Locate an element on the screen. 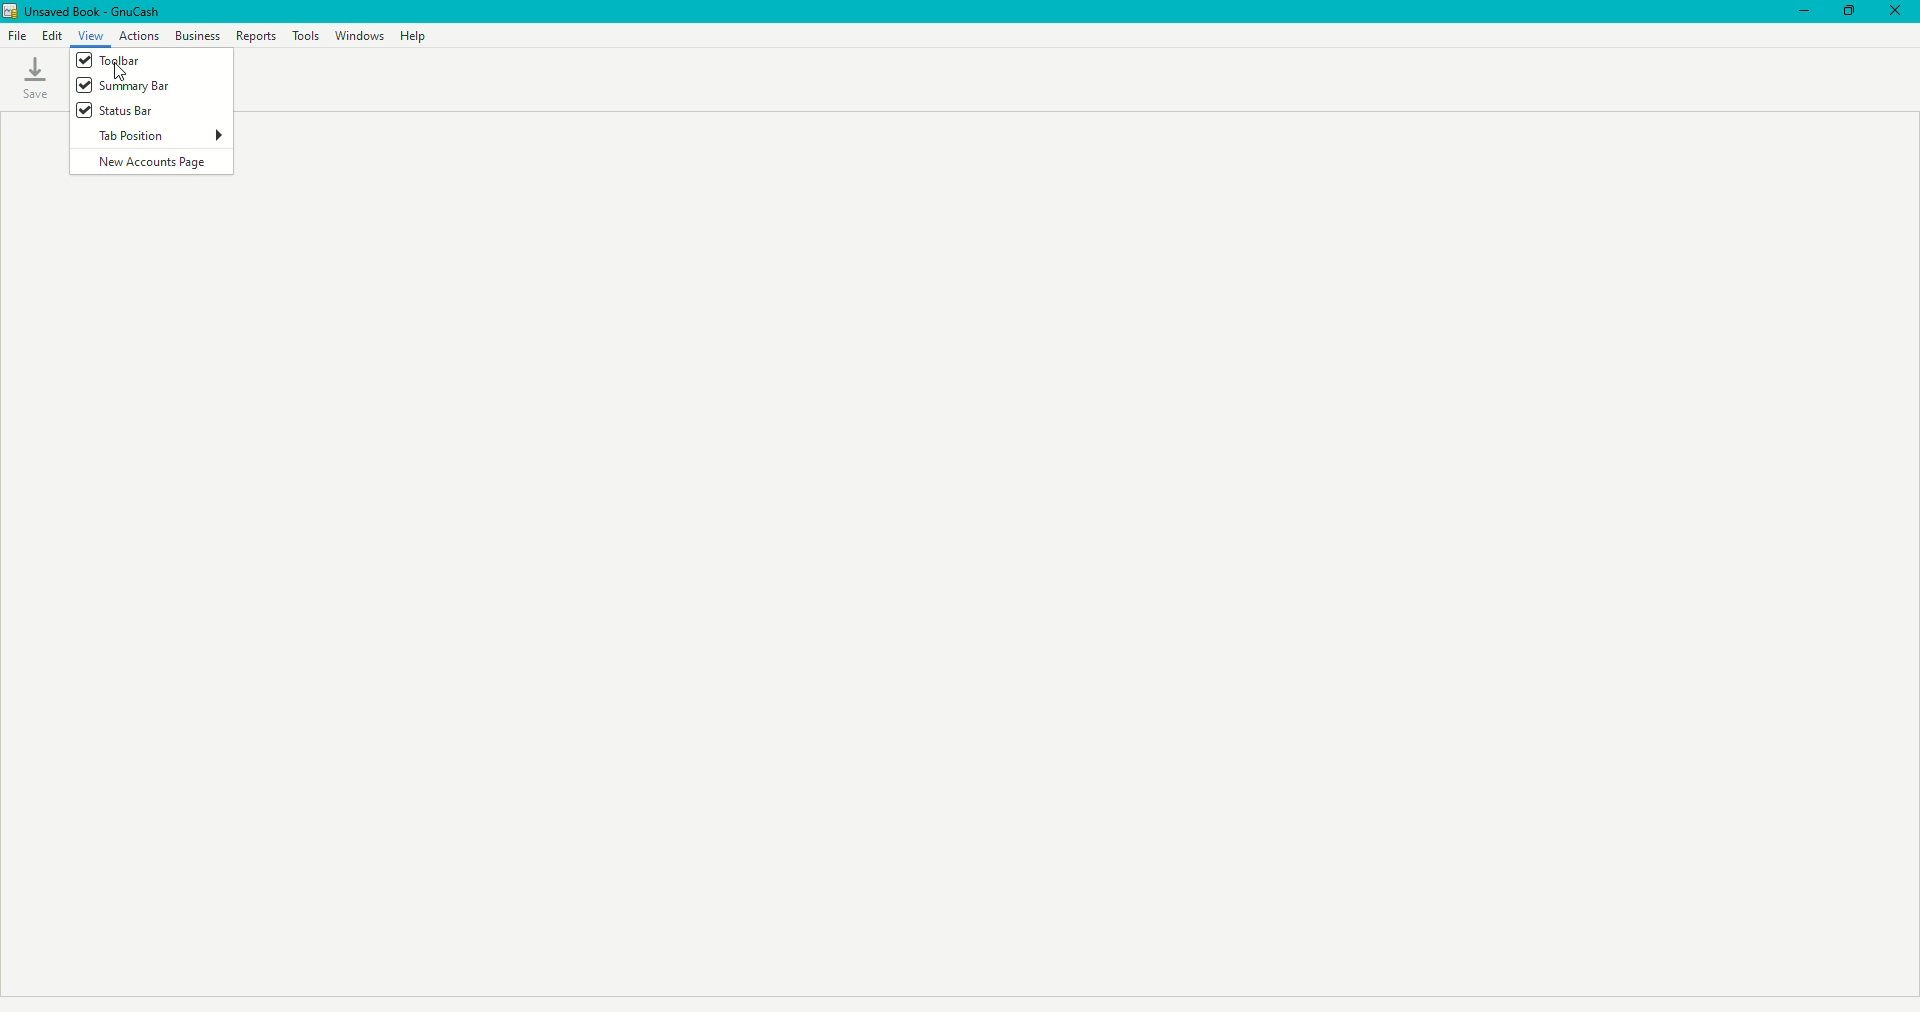 The height and width of the screenshot is (1012, 1920). logo is located at coordinates (12, 12).